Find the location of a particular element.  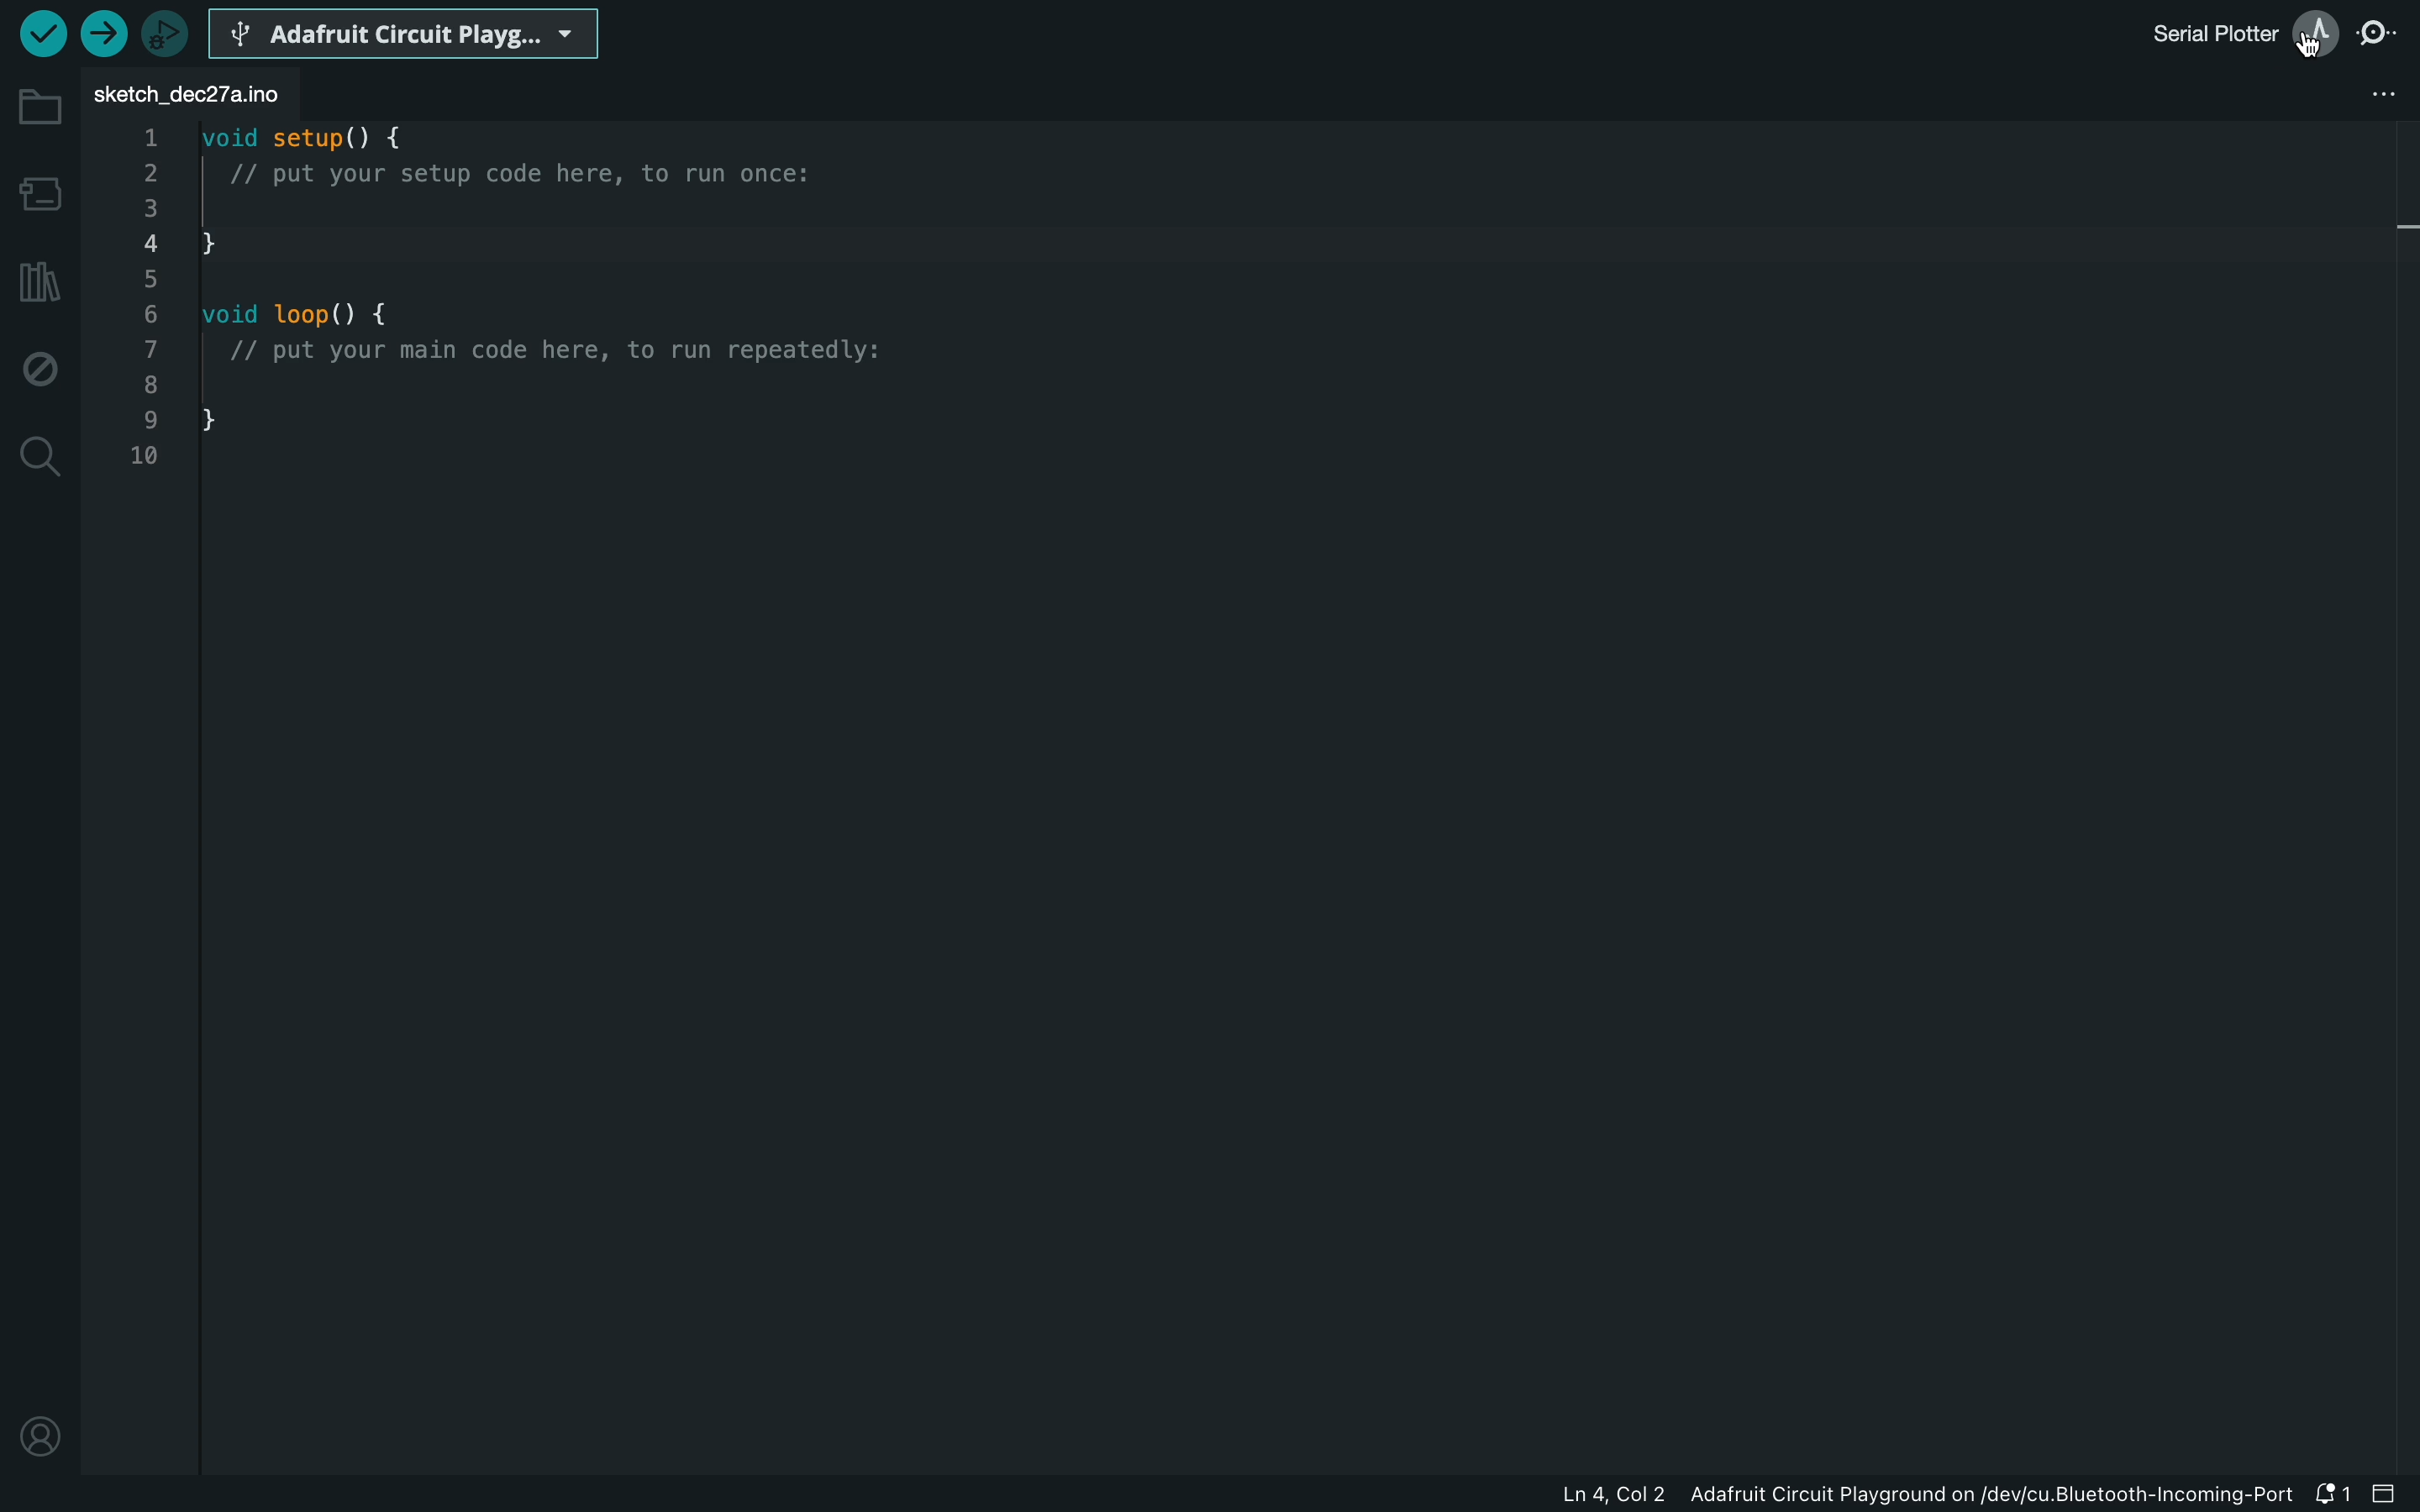

board manager is located at coordinates (37, 190).